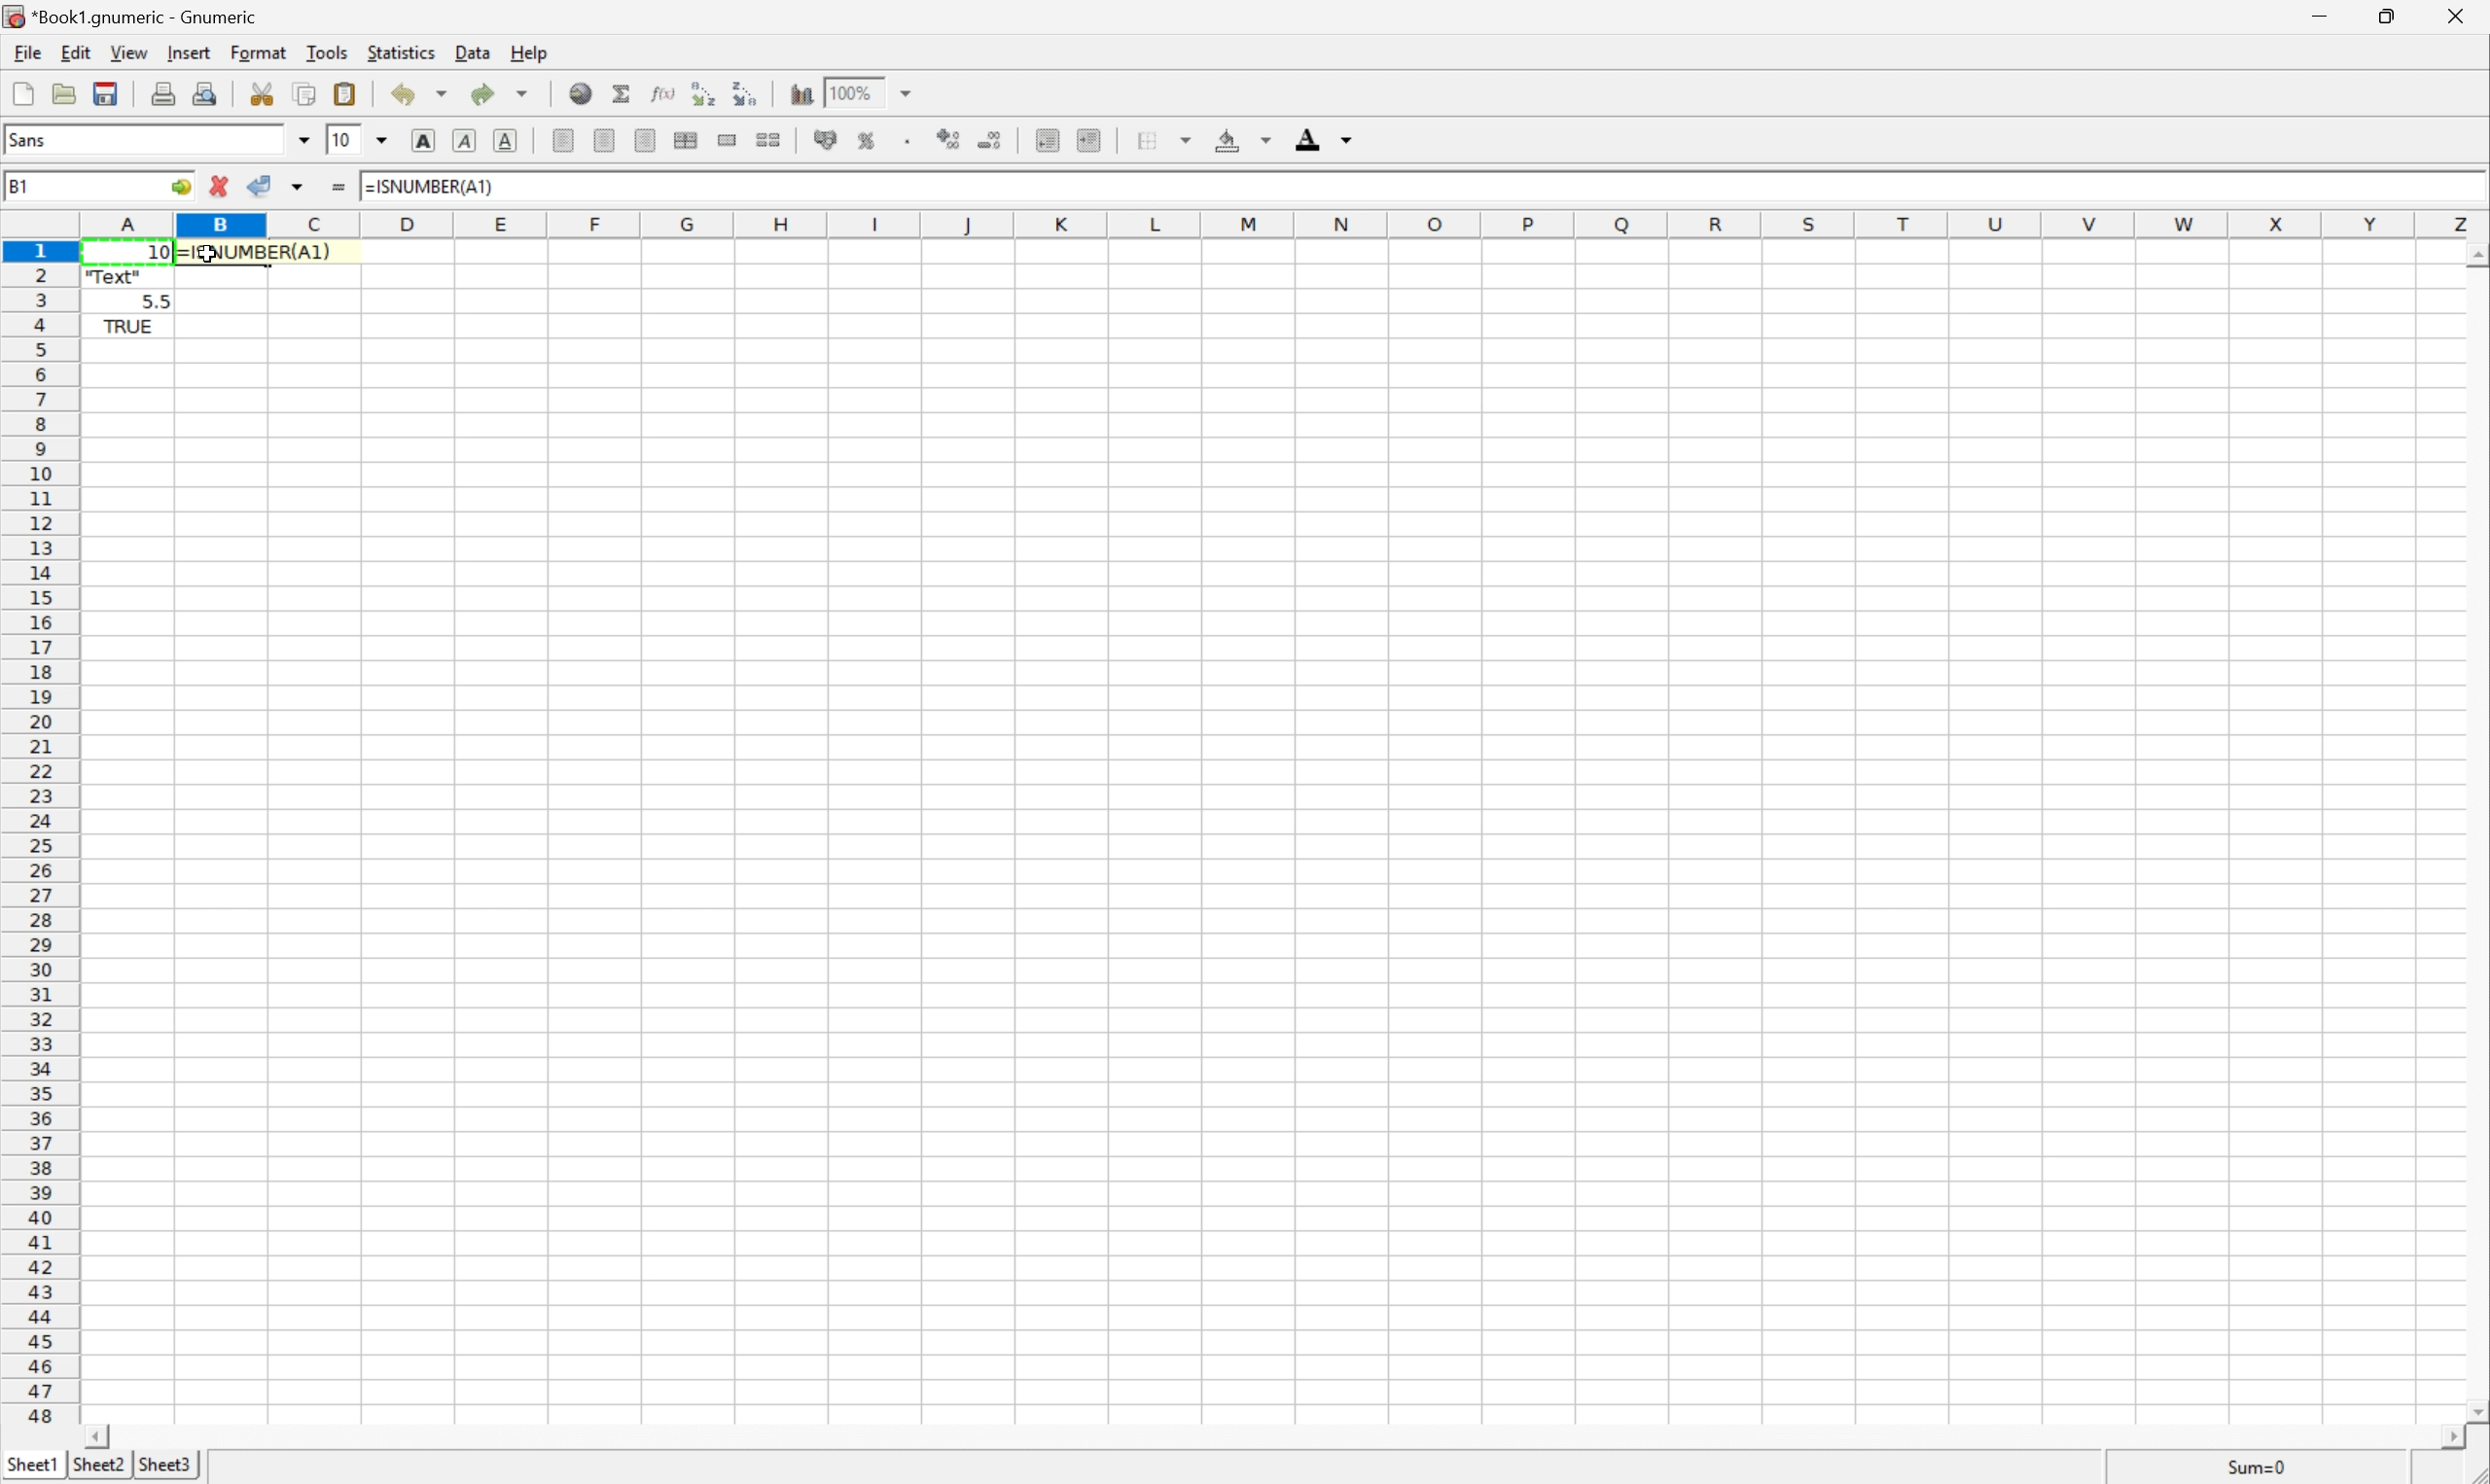 This screenshot has width=2490, height=1484. I want to click on Italic, so click(462, 141).